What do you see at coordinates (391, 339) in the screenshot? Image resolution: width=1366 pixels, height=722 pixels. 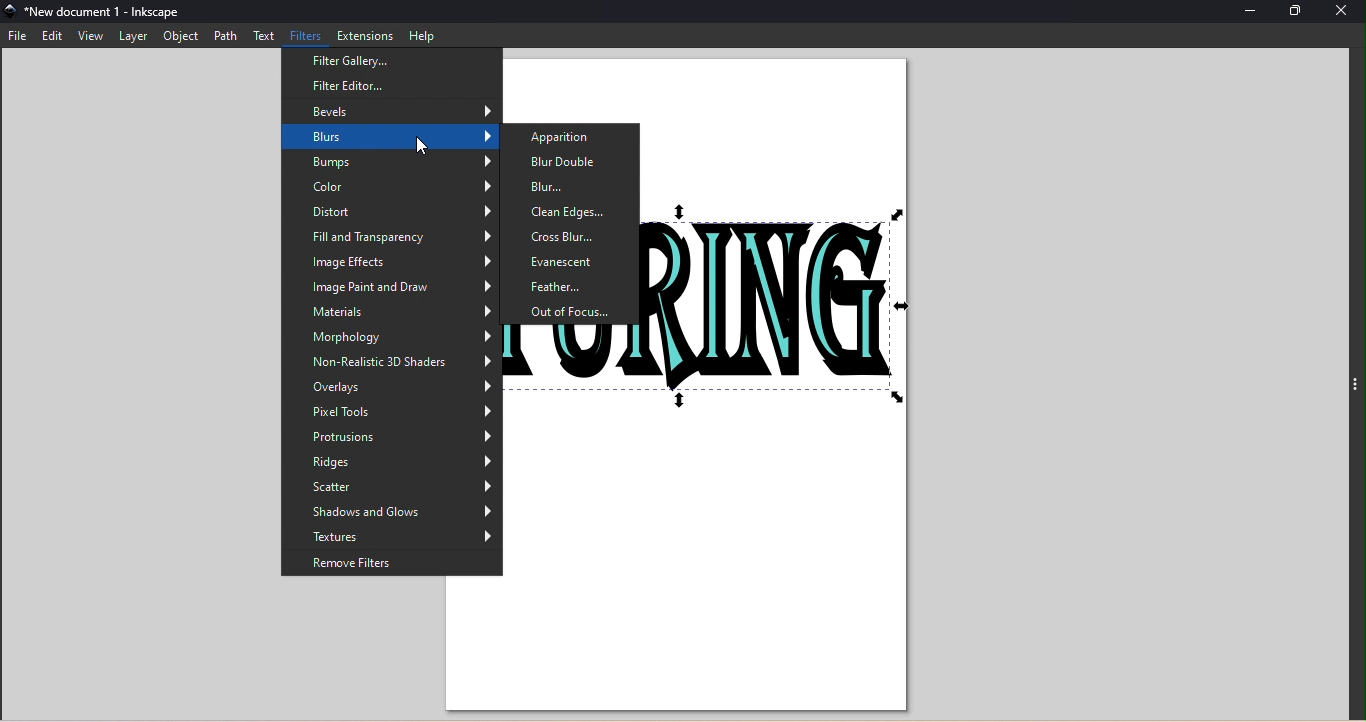 I see `Morphology` at bounding box center [391, 339].